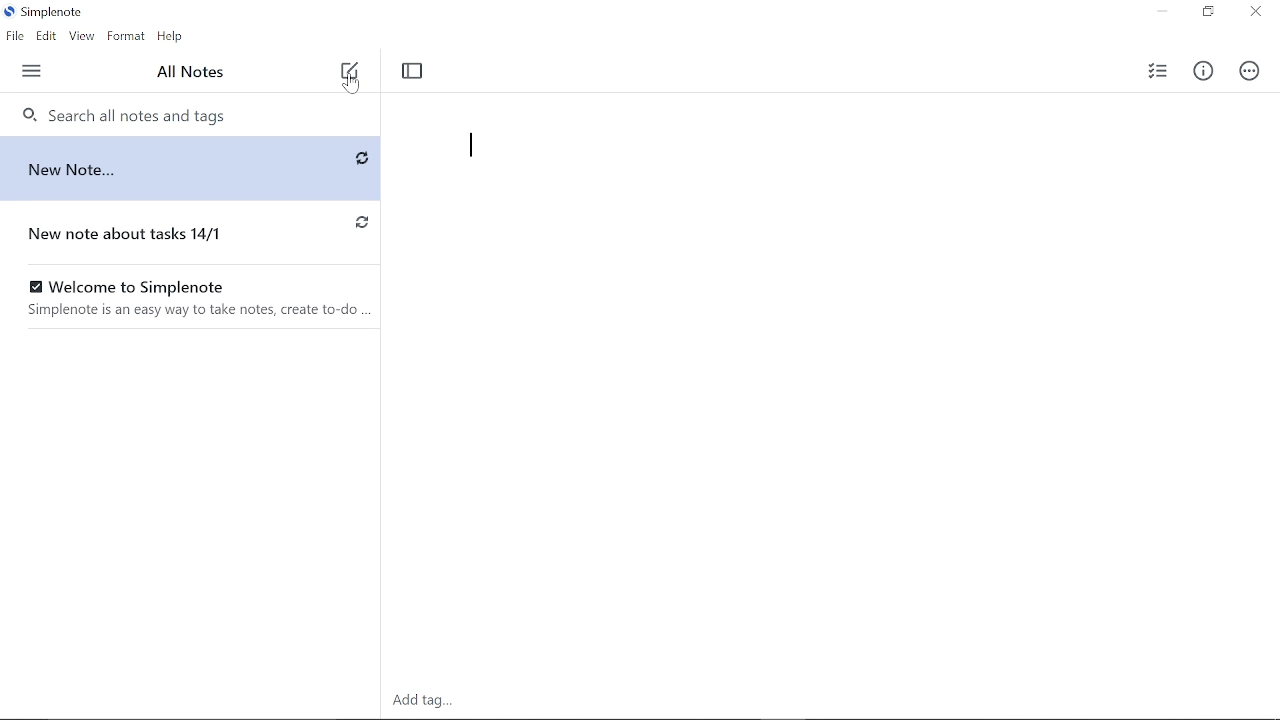  I want to click on View, so click(82, 37).